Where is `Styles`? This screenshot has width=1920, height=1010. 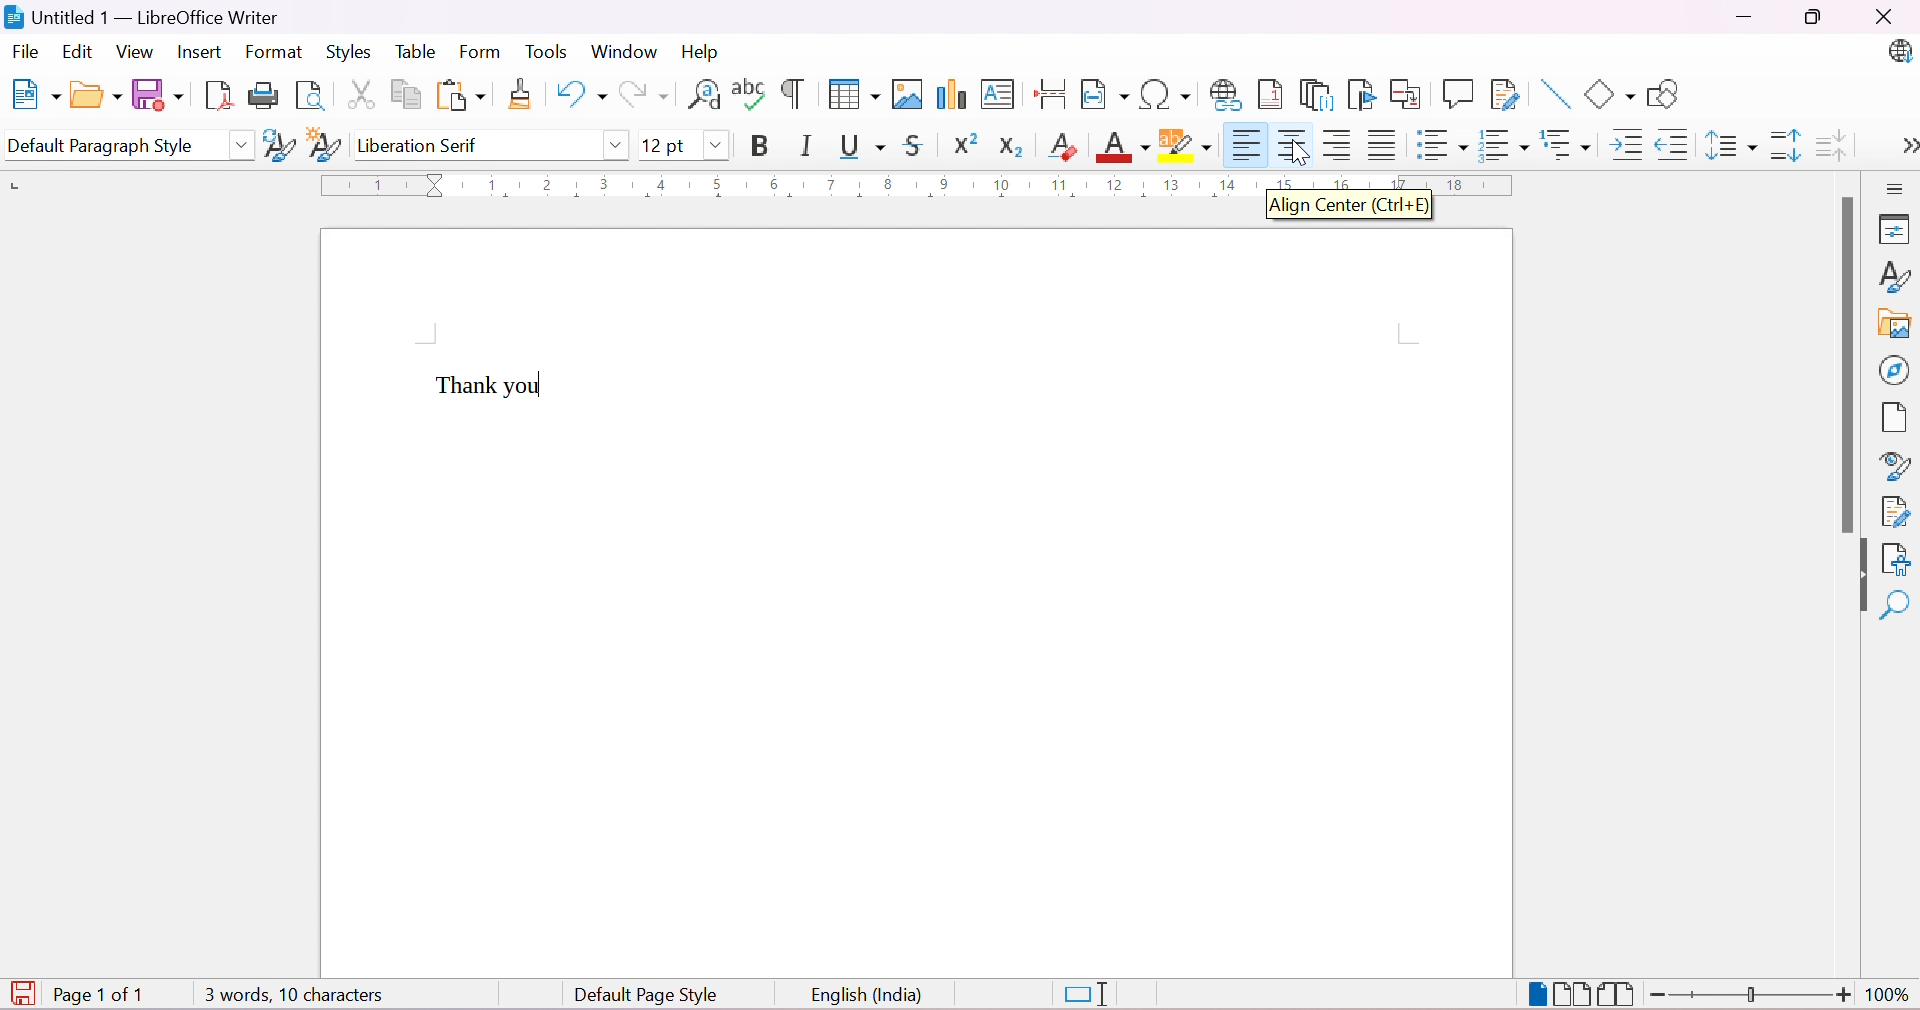 Styles is located at coordinates (1895, 276).